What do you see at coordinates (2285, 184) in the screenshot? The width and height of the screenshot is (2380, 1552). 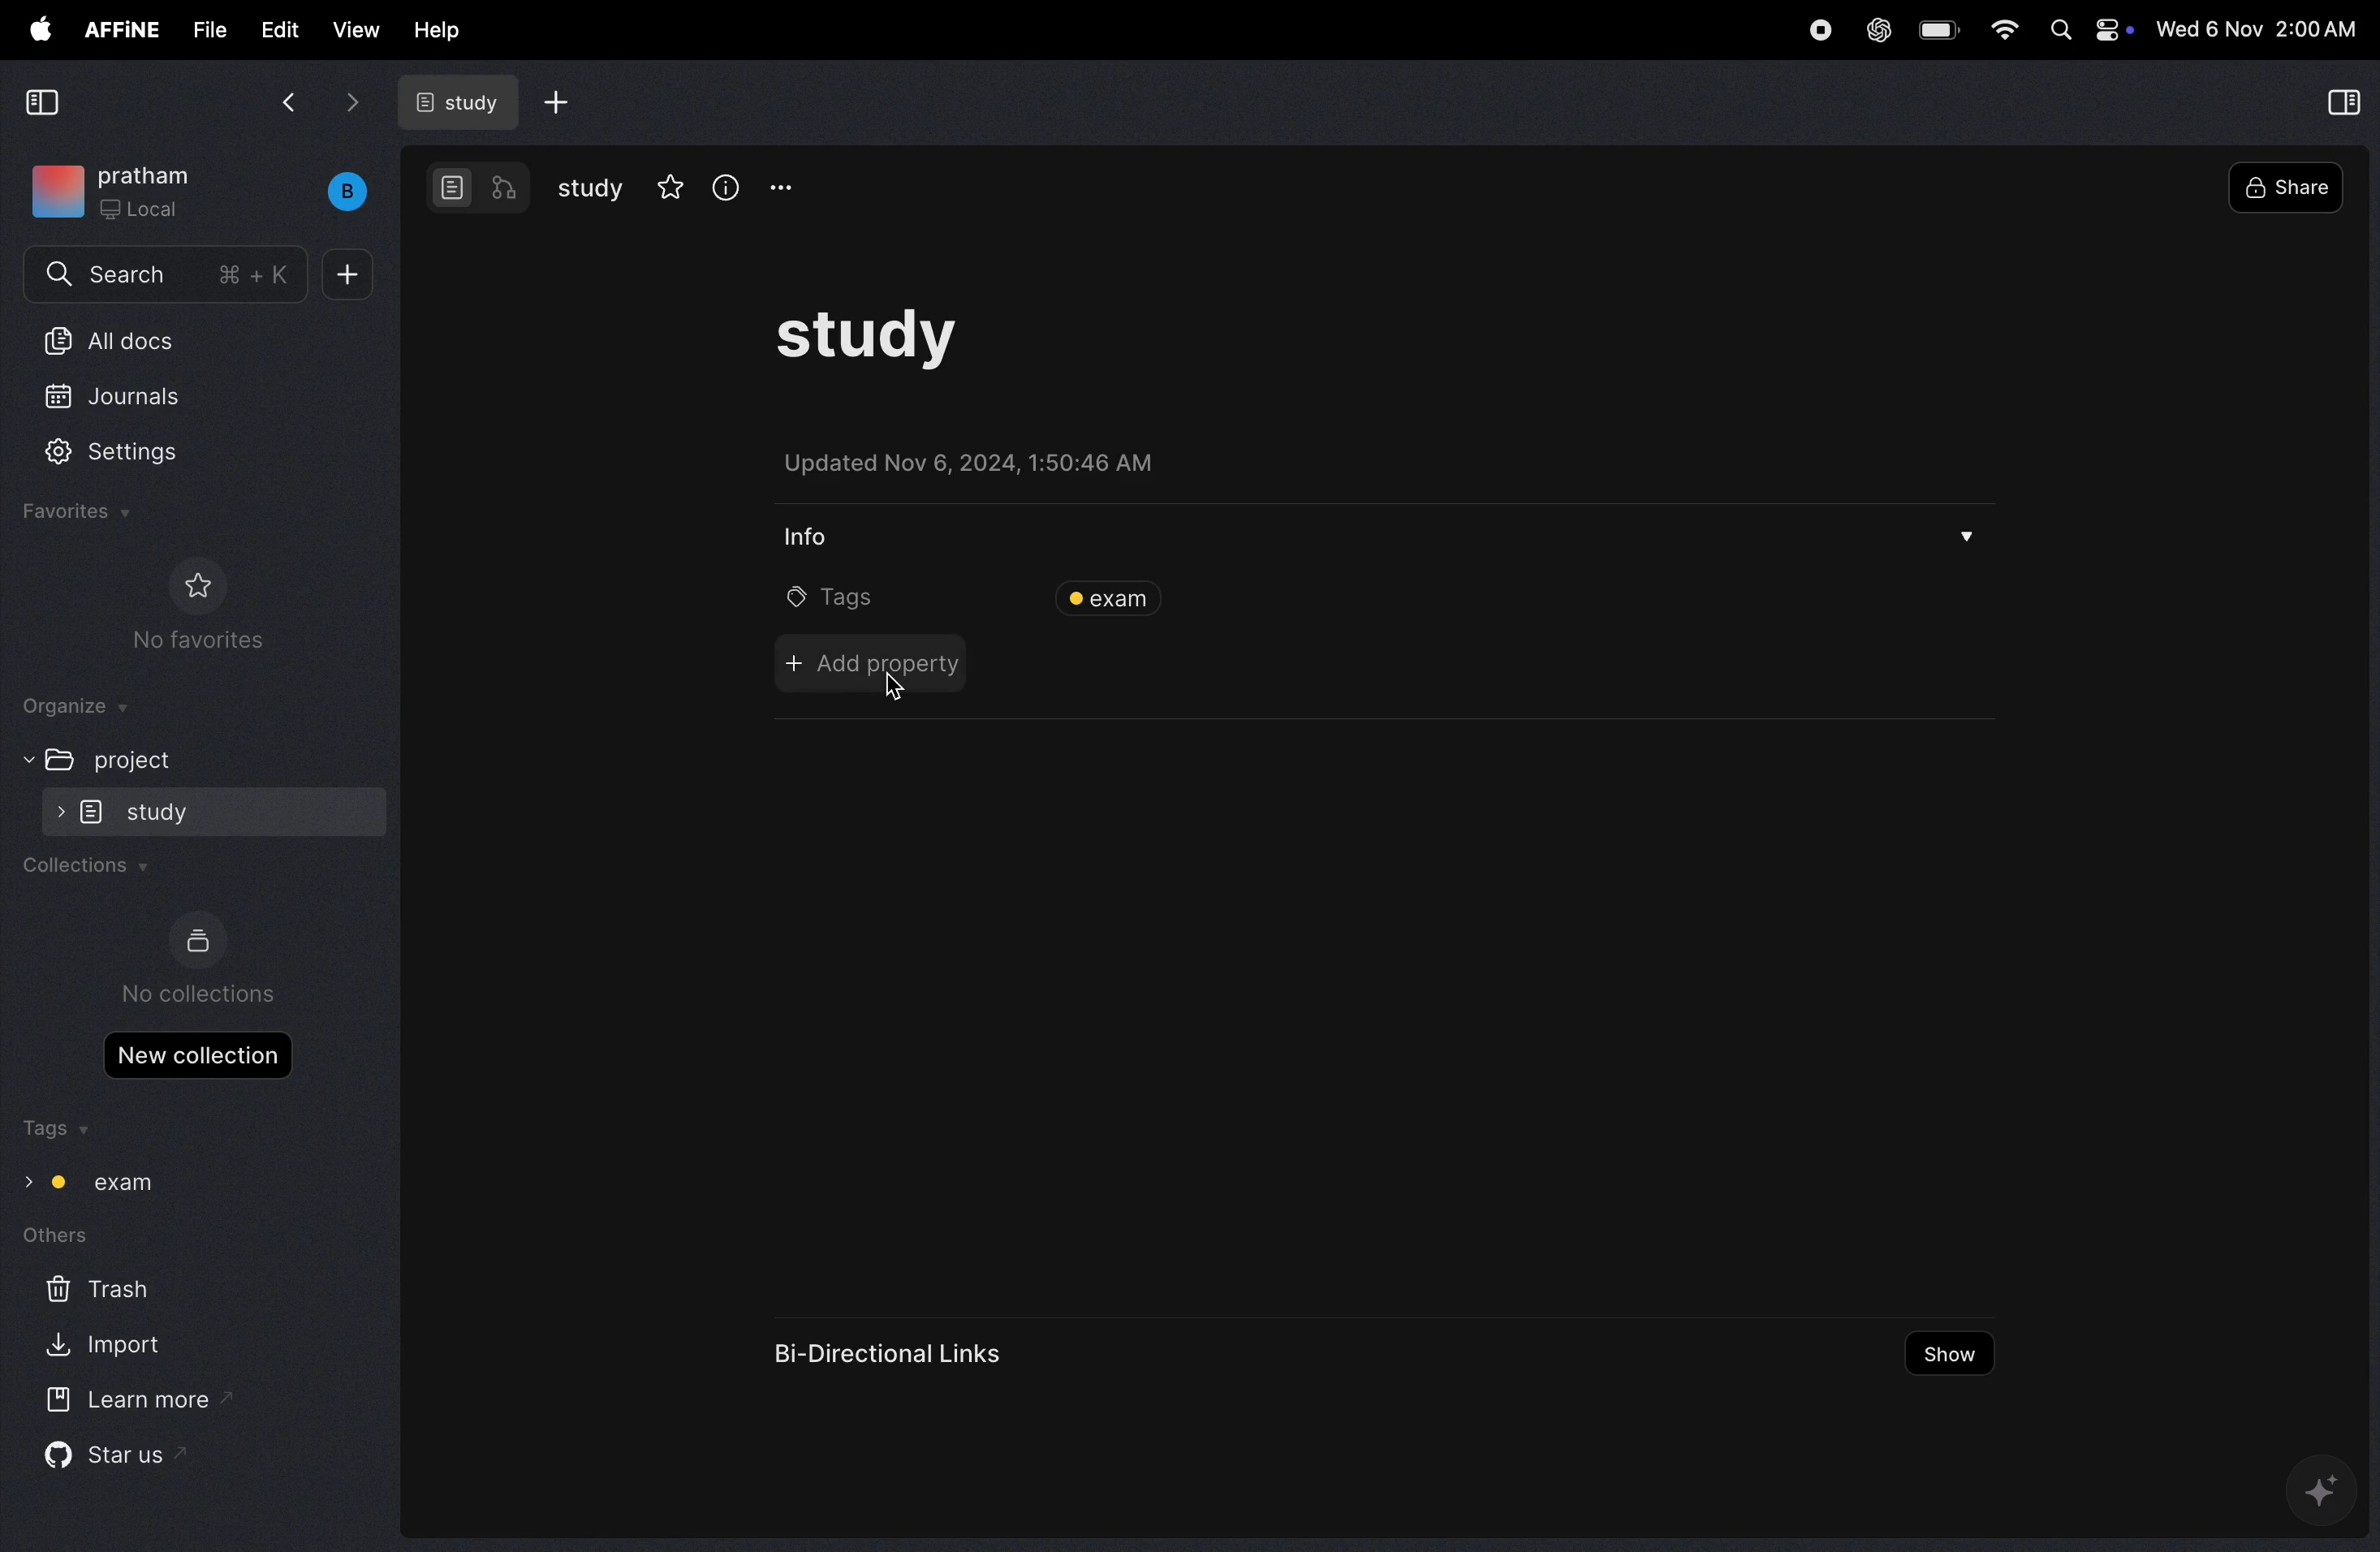 I see `share` at bounding box center [2285, 184].